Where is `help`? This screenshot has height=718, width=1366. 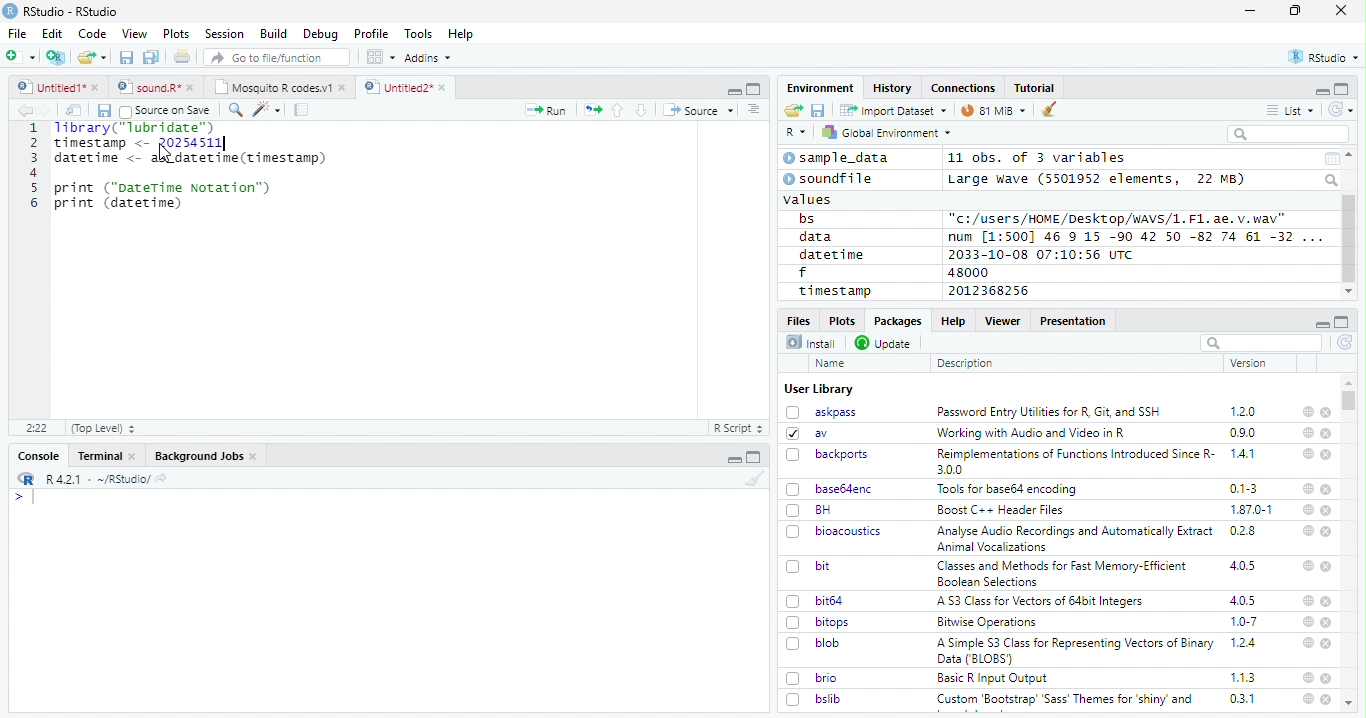
help is located at coordinates (1308, 677).